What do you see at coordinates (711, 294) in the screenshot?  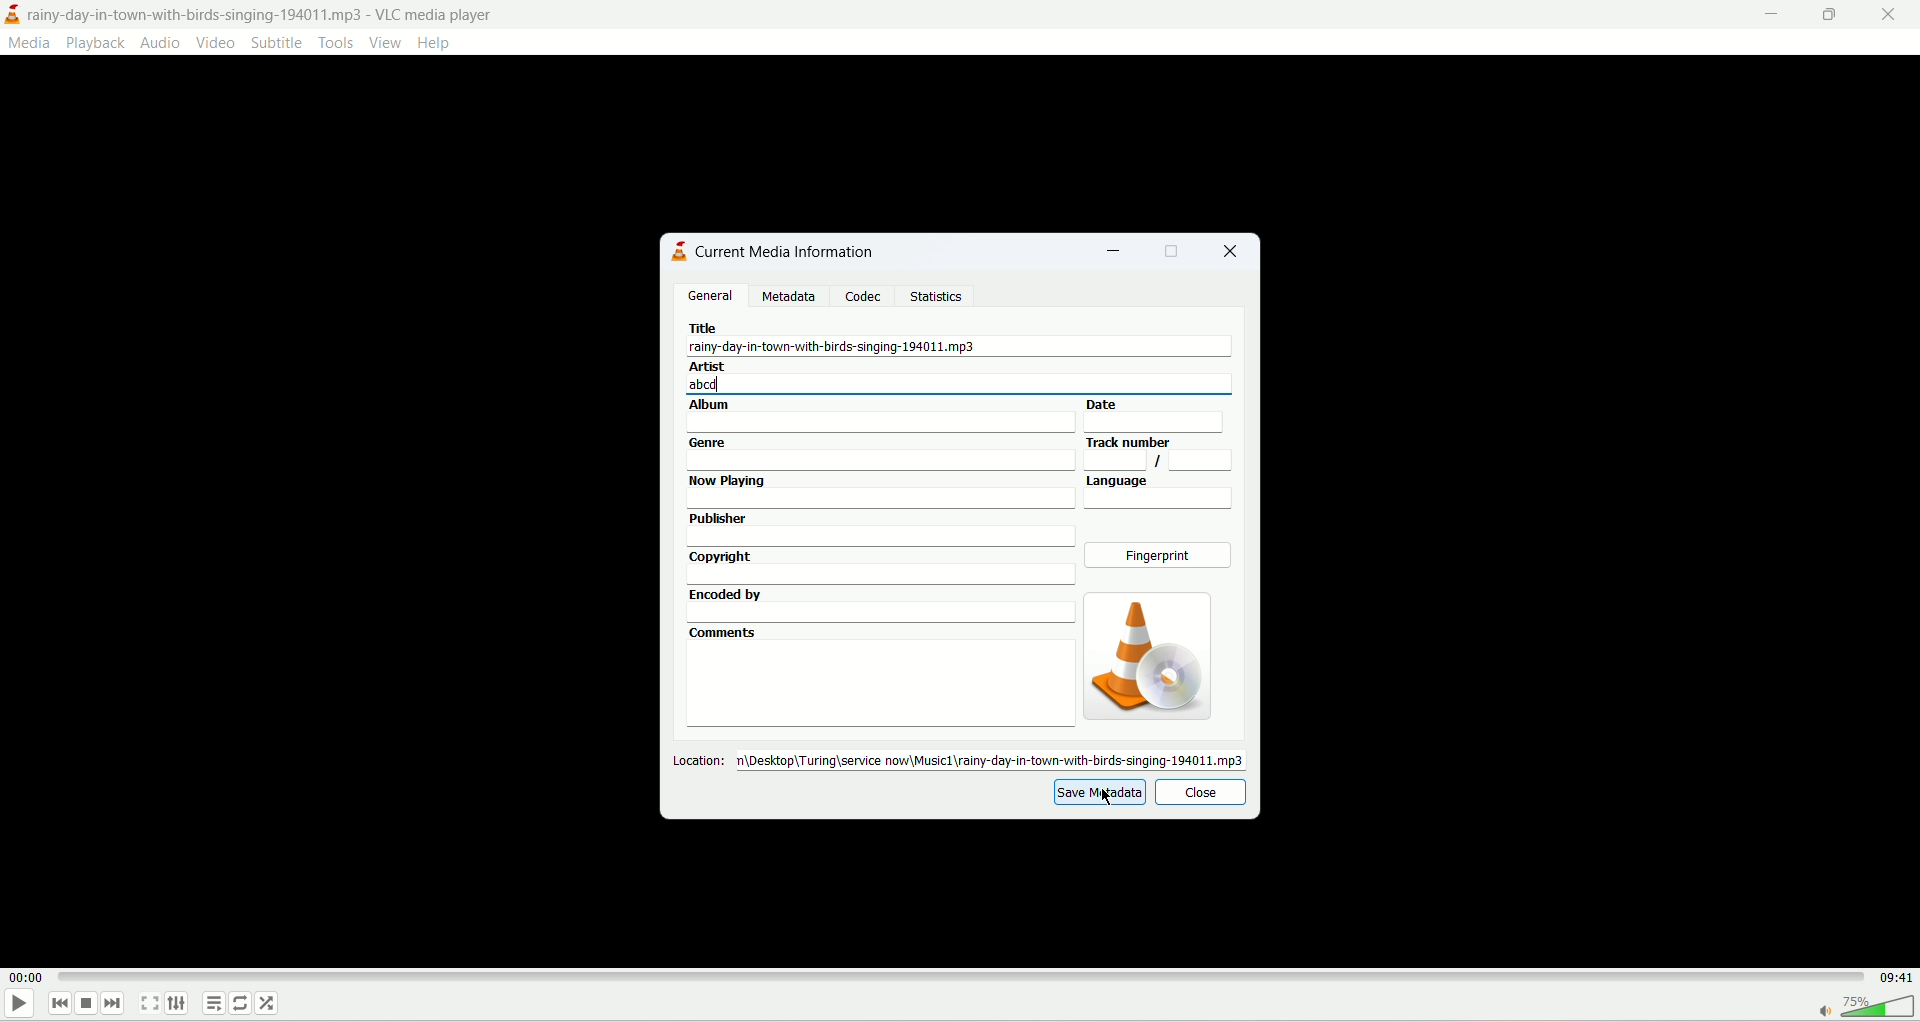 I see `general` at bounding box center [711, 294].